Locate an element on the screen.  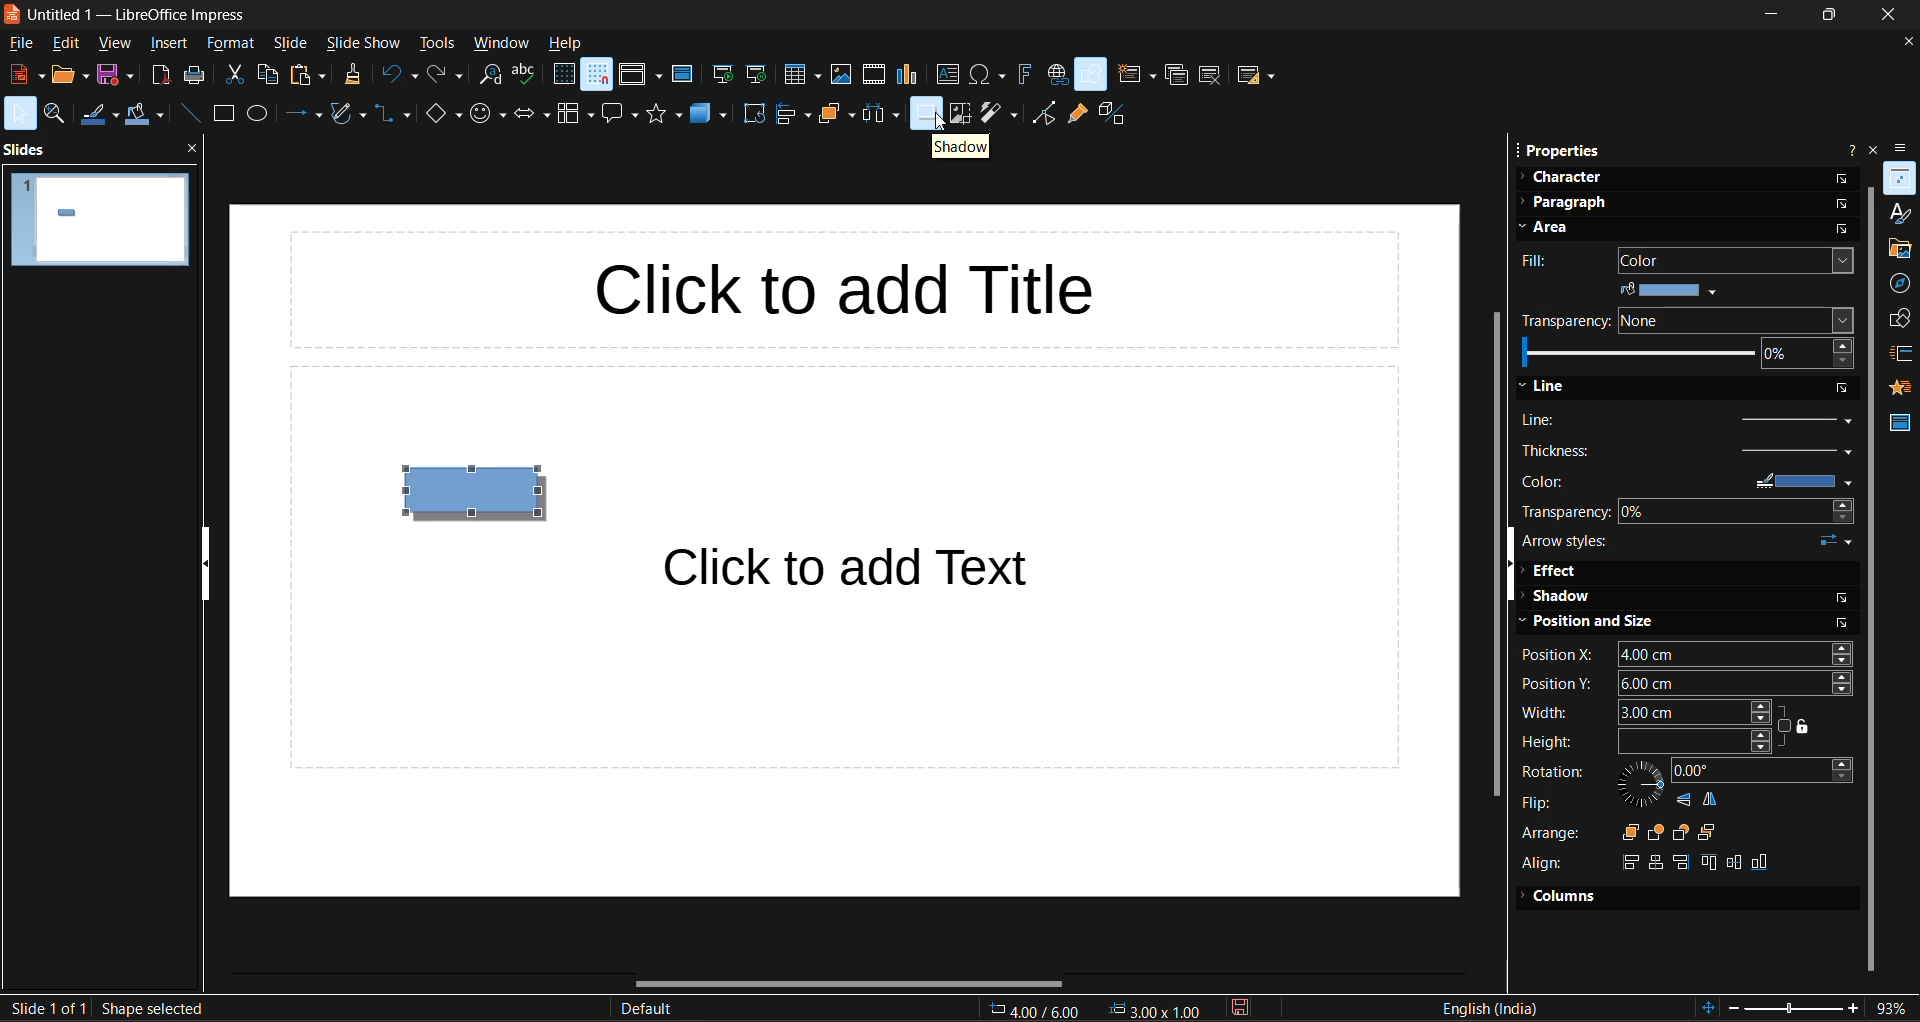
maximize is located at coordinates (1827, 16).